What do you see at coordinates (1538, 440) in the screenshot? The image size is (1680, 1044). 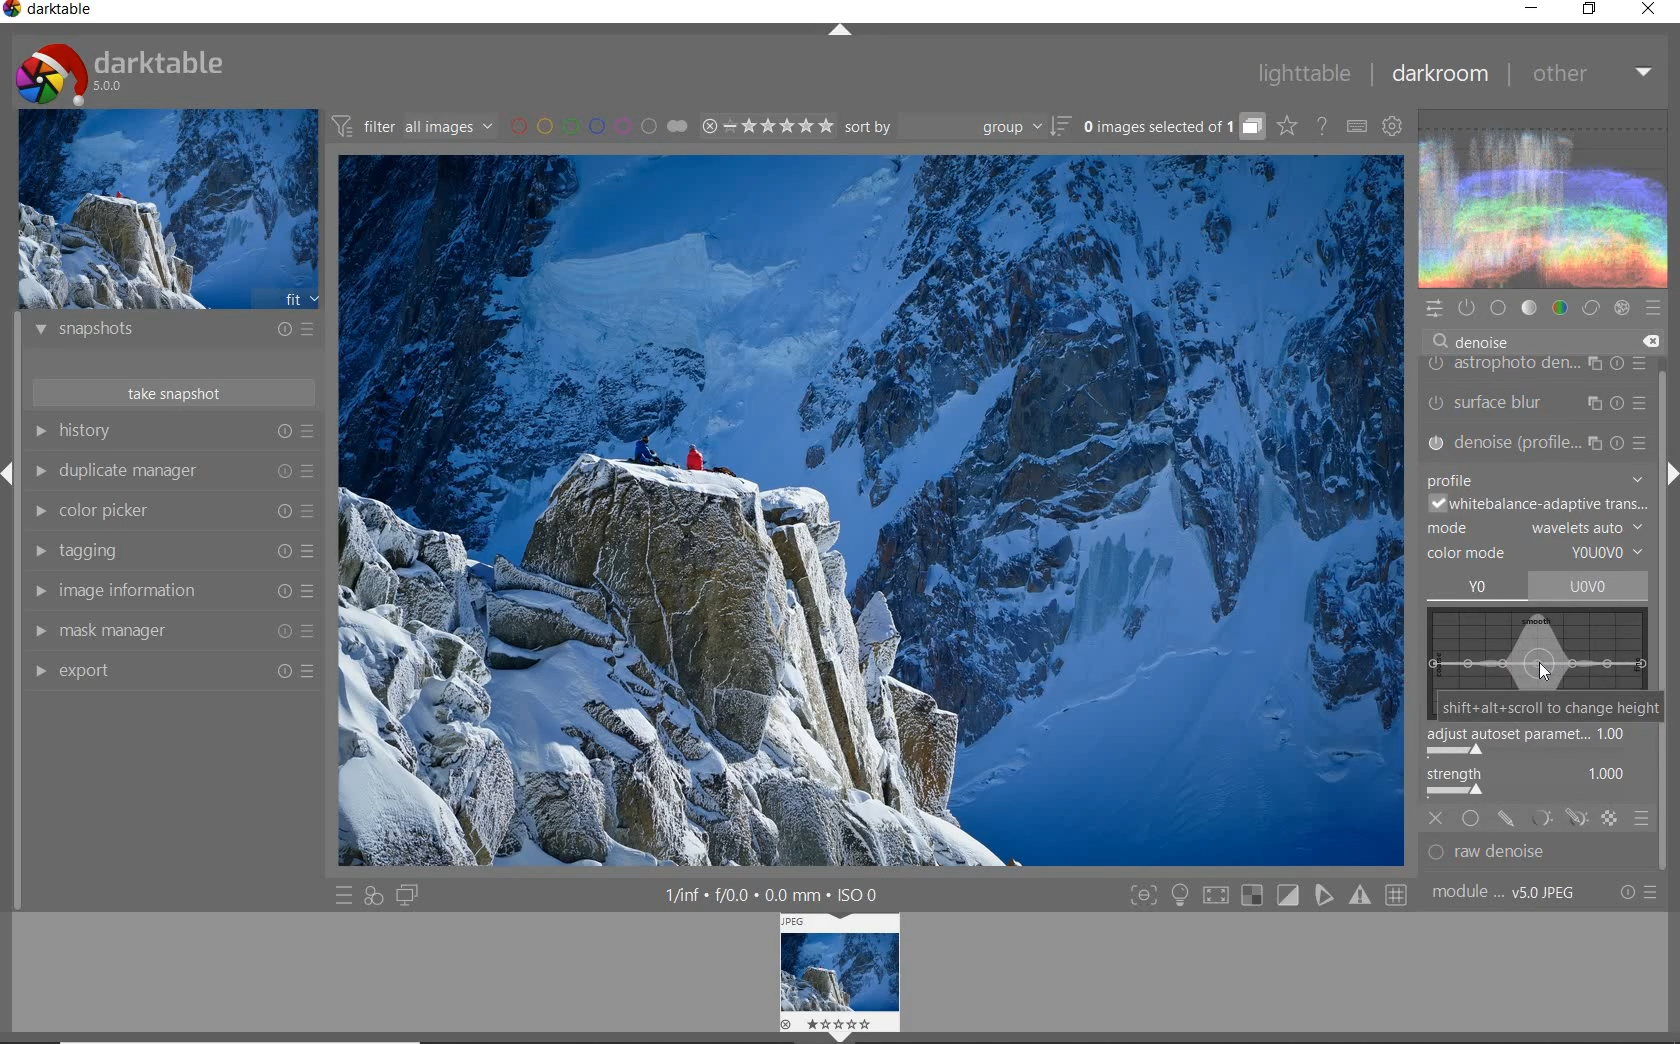 I see `denoise (PROFILE...` at bounding box center [1538, 440].